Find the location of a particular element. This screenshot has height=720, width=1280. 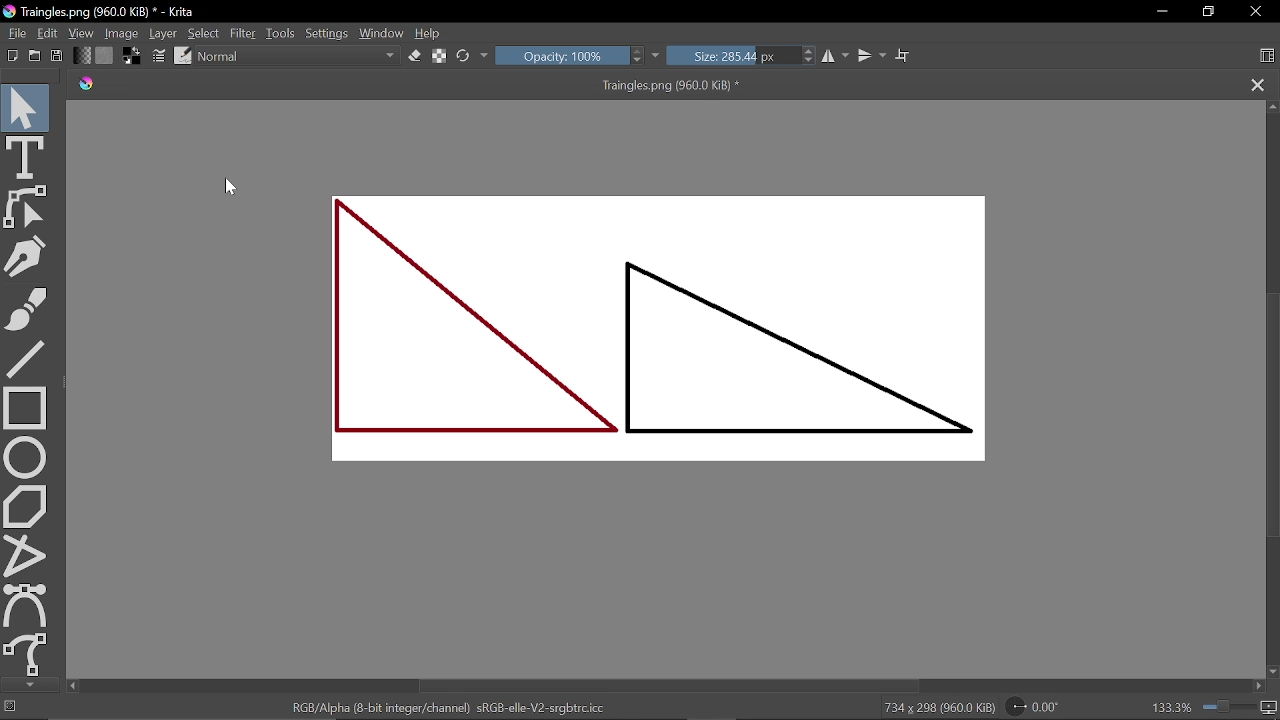

Choose brush preset is located at coordinates (184, 56).